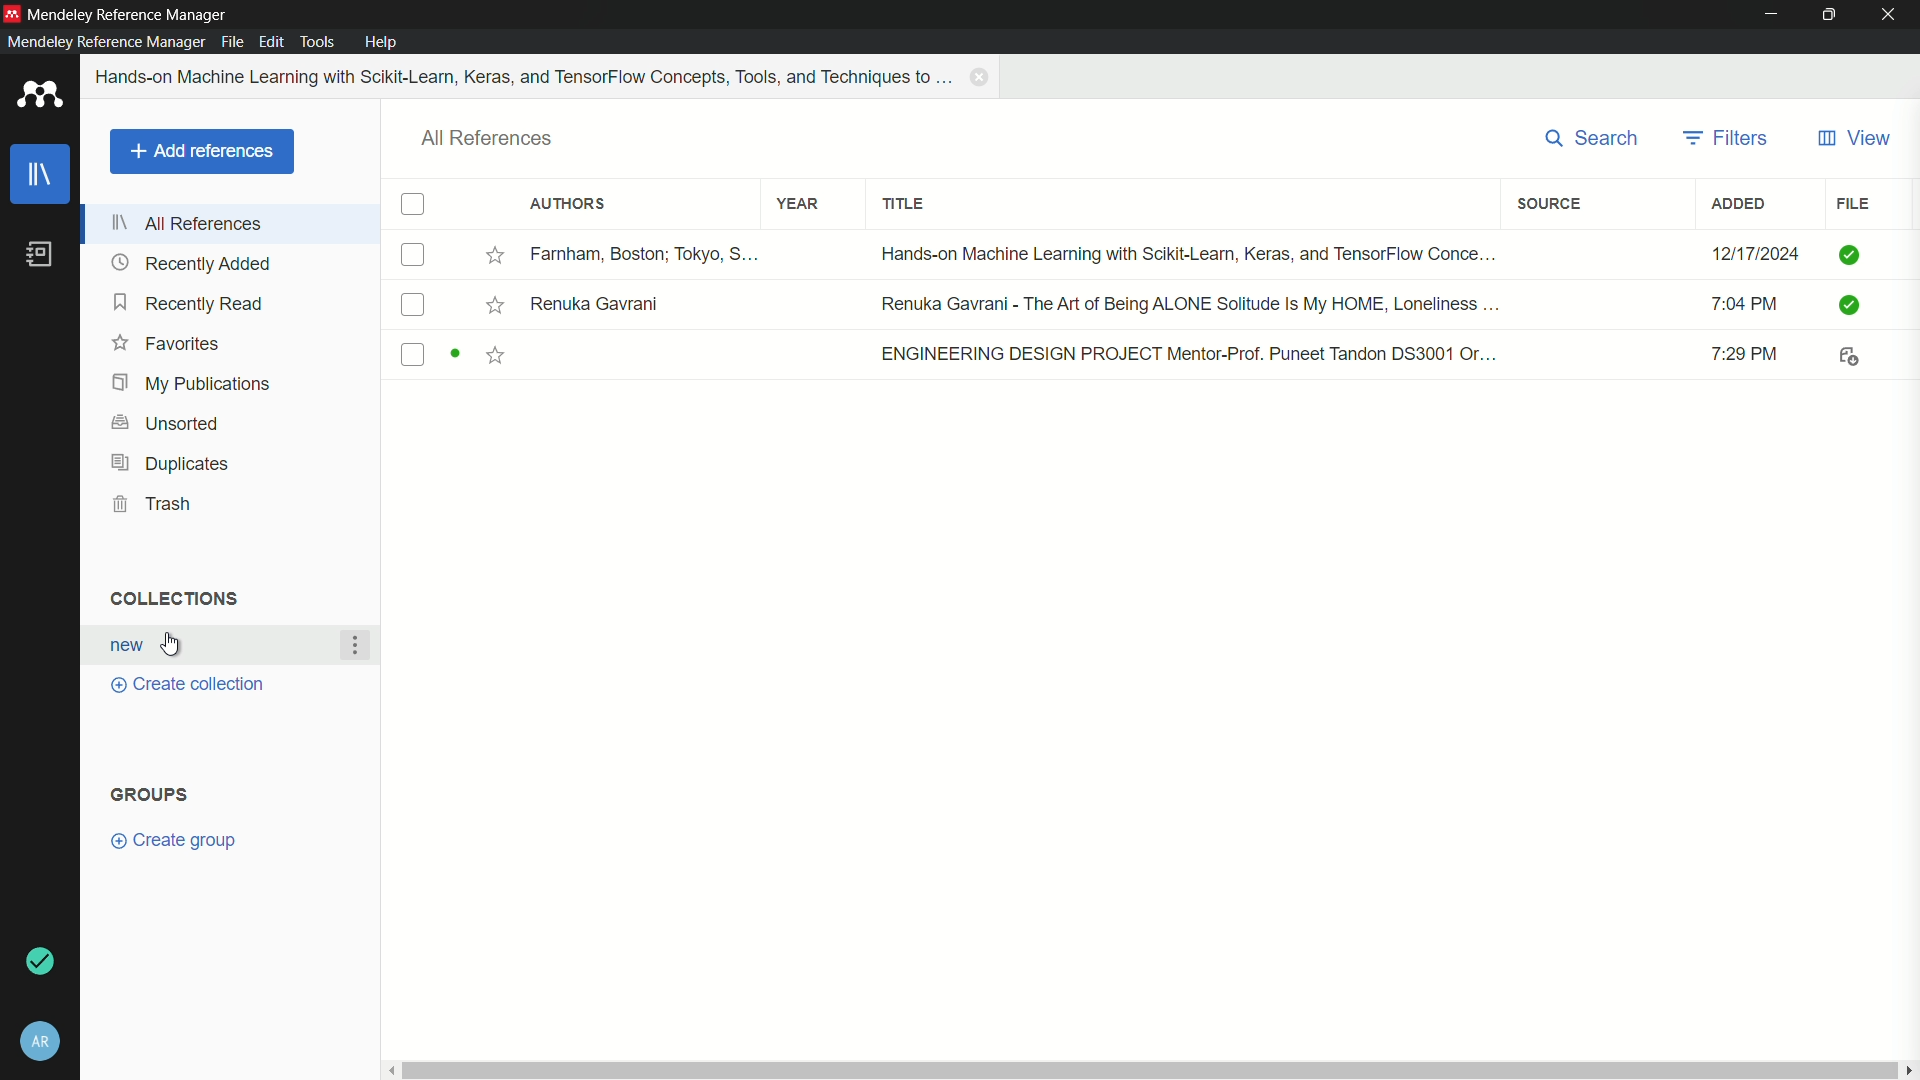 The image size is (1920, 1080). Describe the element at coordinates (1834, 15) in the screenshot. I see `maximize` at that location.